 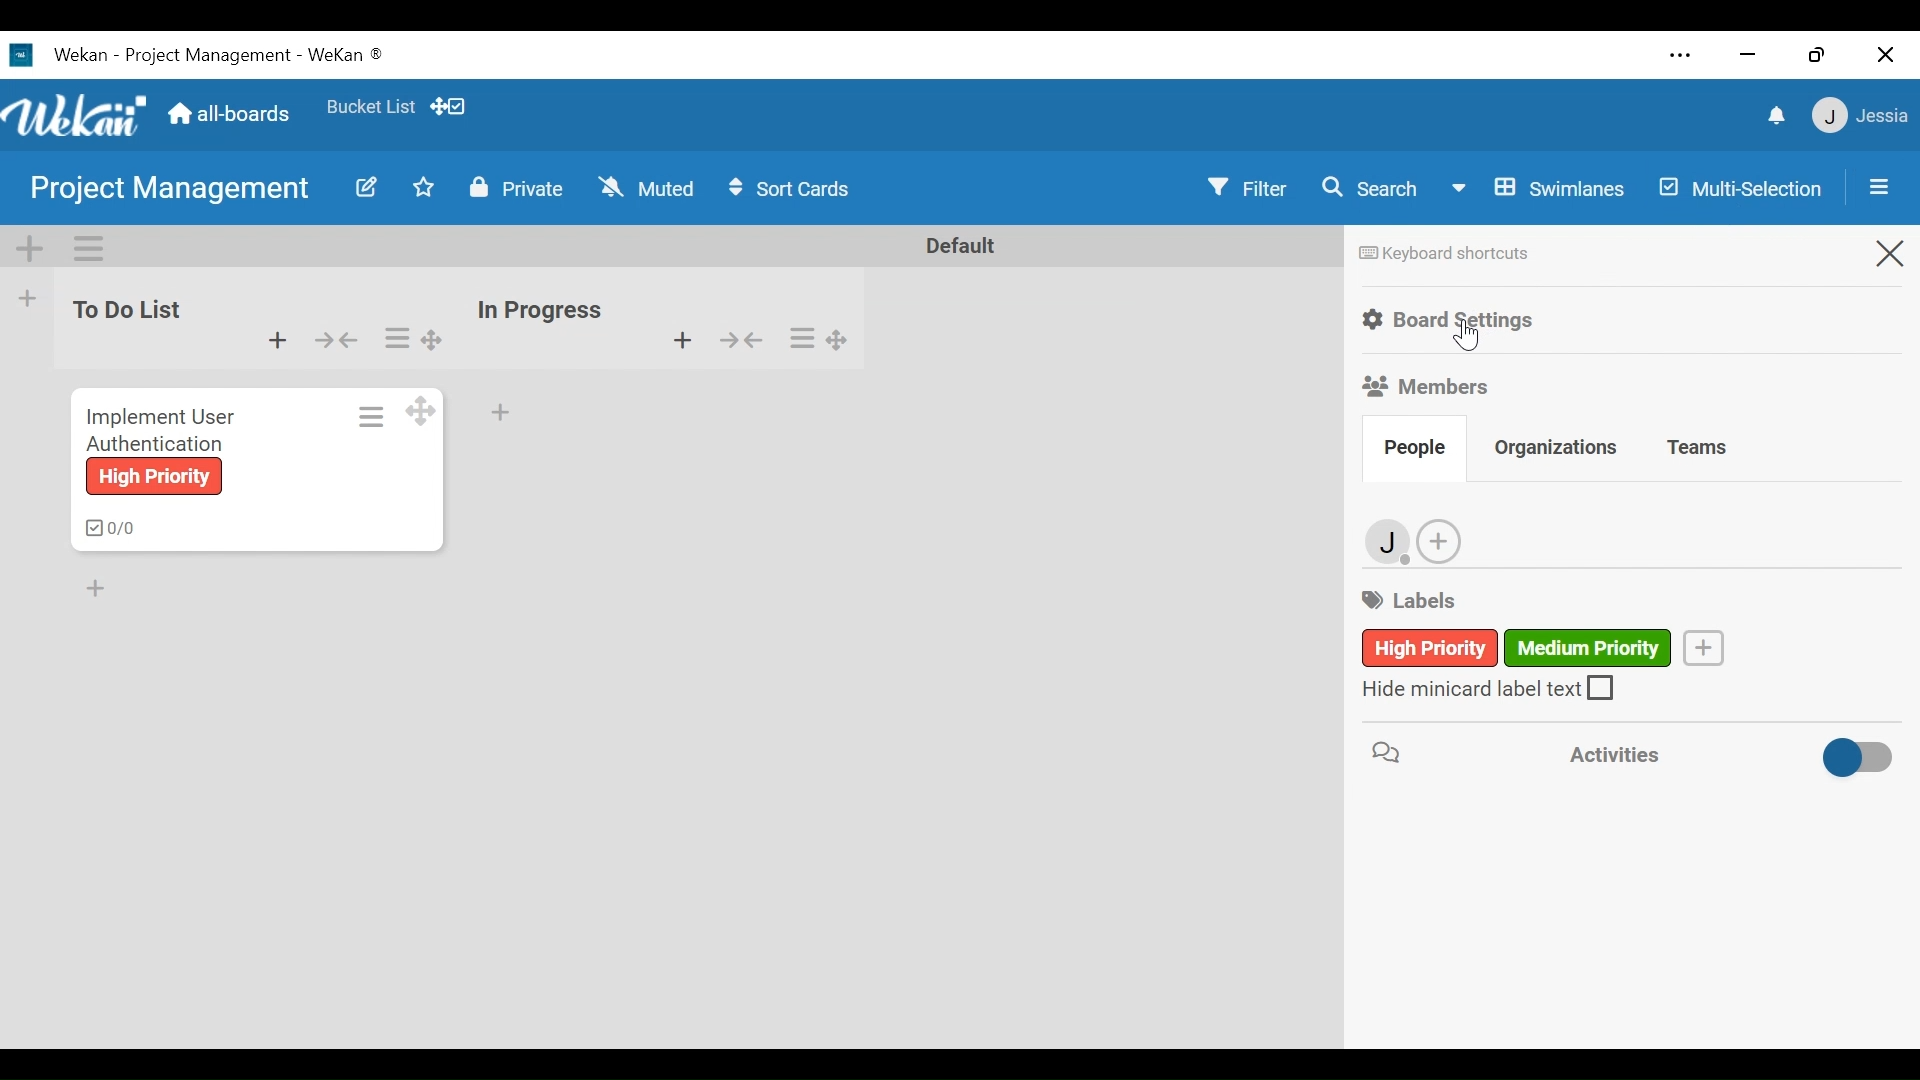 I want to click on People, so click(x=1418, y=451).